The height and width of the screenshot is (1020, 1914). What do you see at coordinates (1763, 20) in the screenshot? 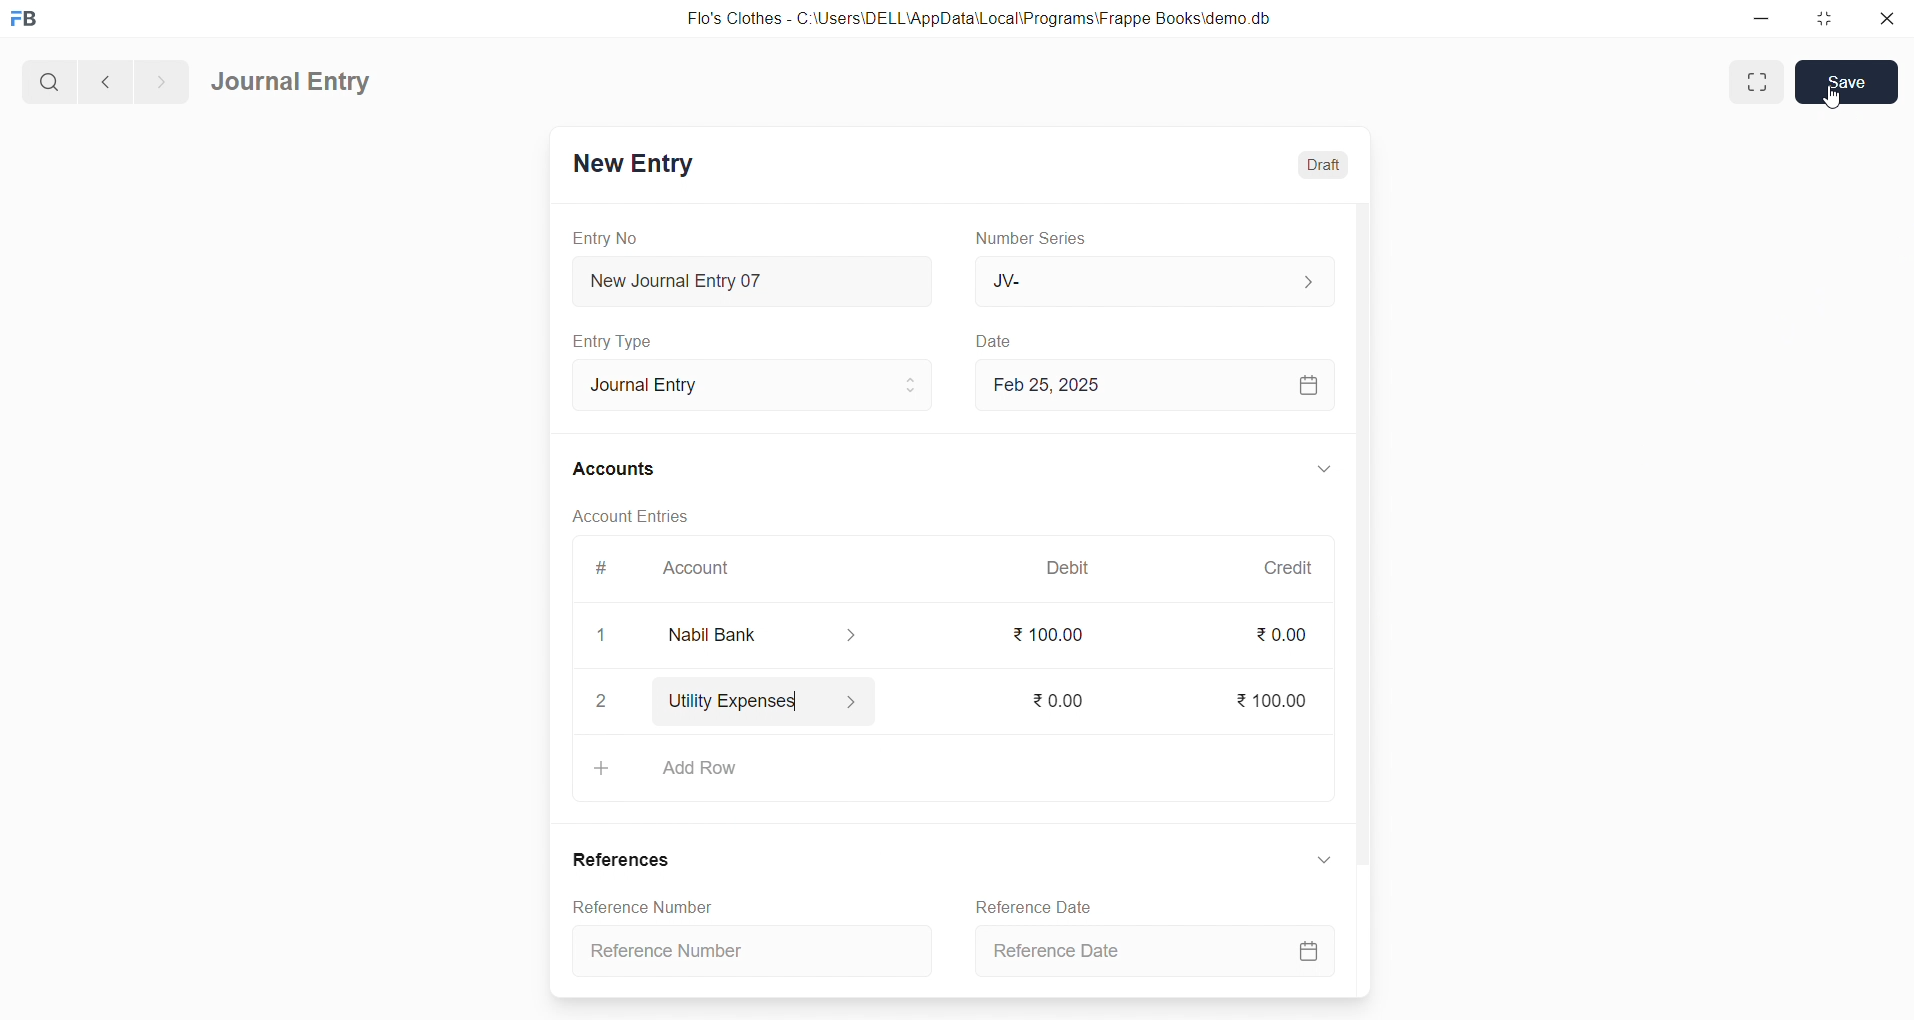
I see `minimize` at bounding box center [1763, 20].